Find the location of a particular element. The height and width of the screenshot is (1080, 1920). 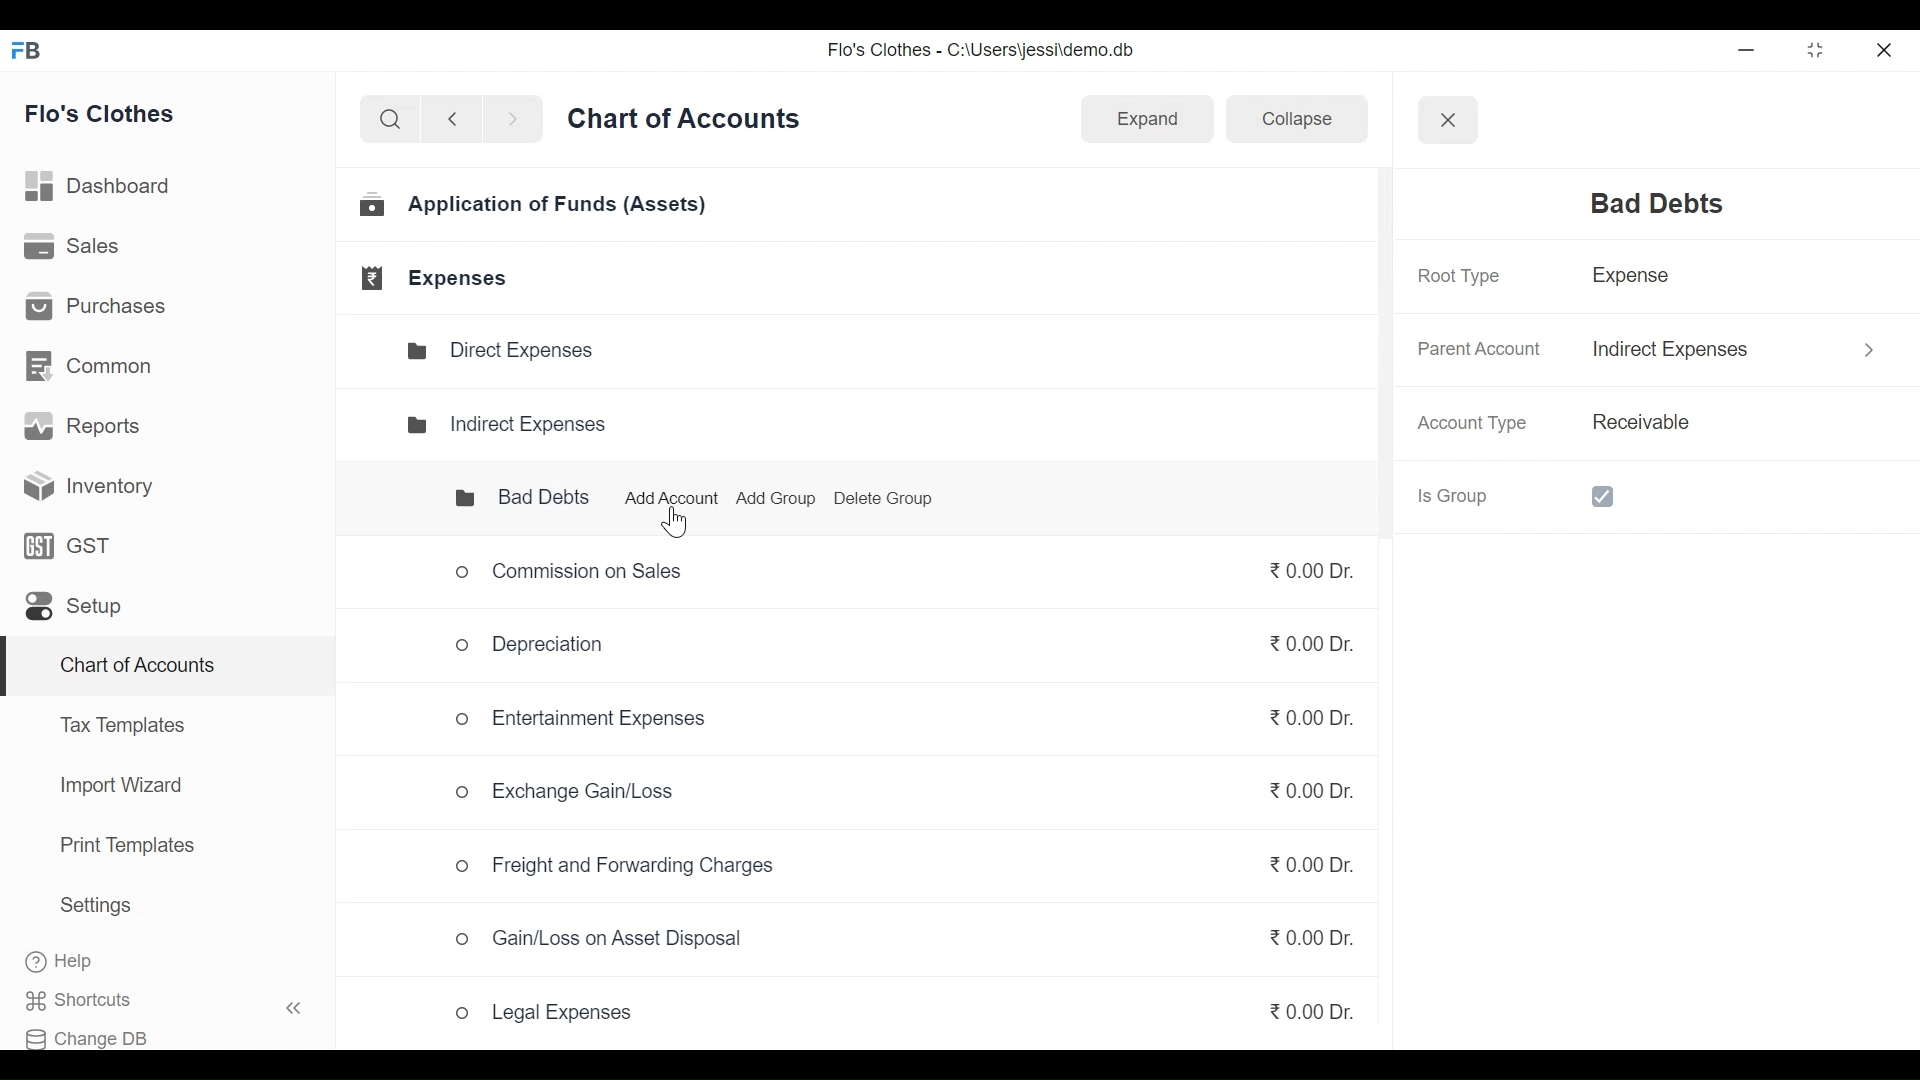

Close is located at coordinates (1446, 118).